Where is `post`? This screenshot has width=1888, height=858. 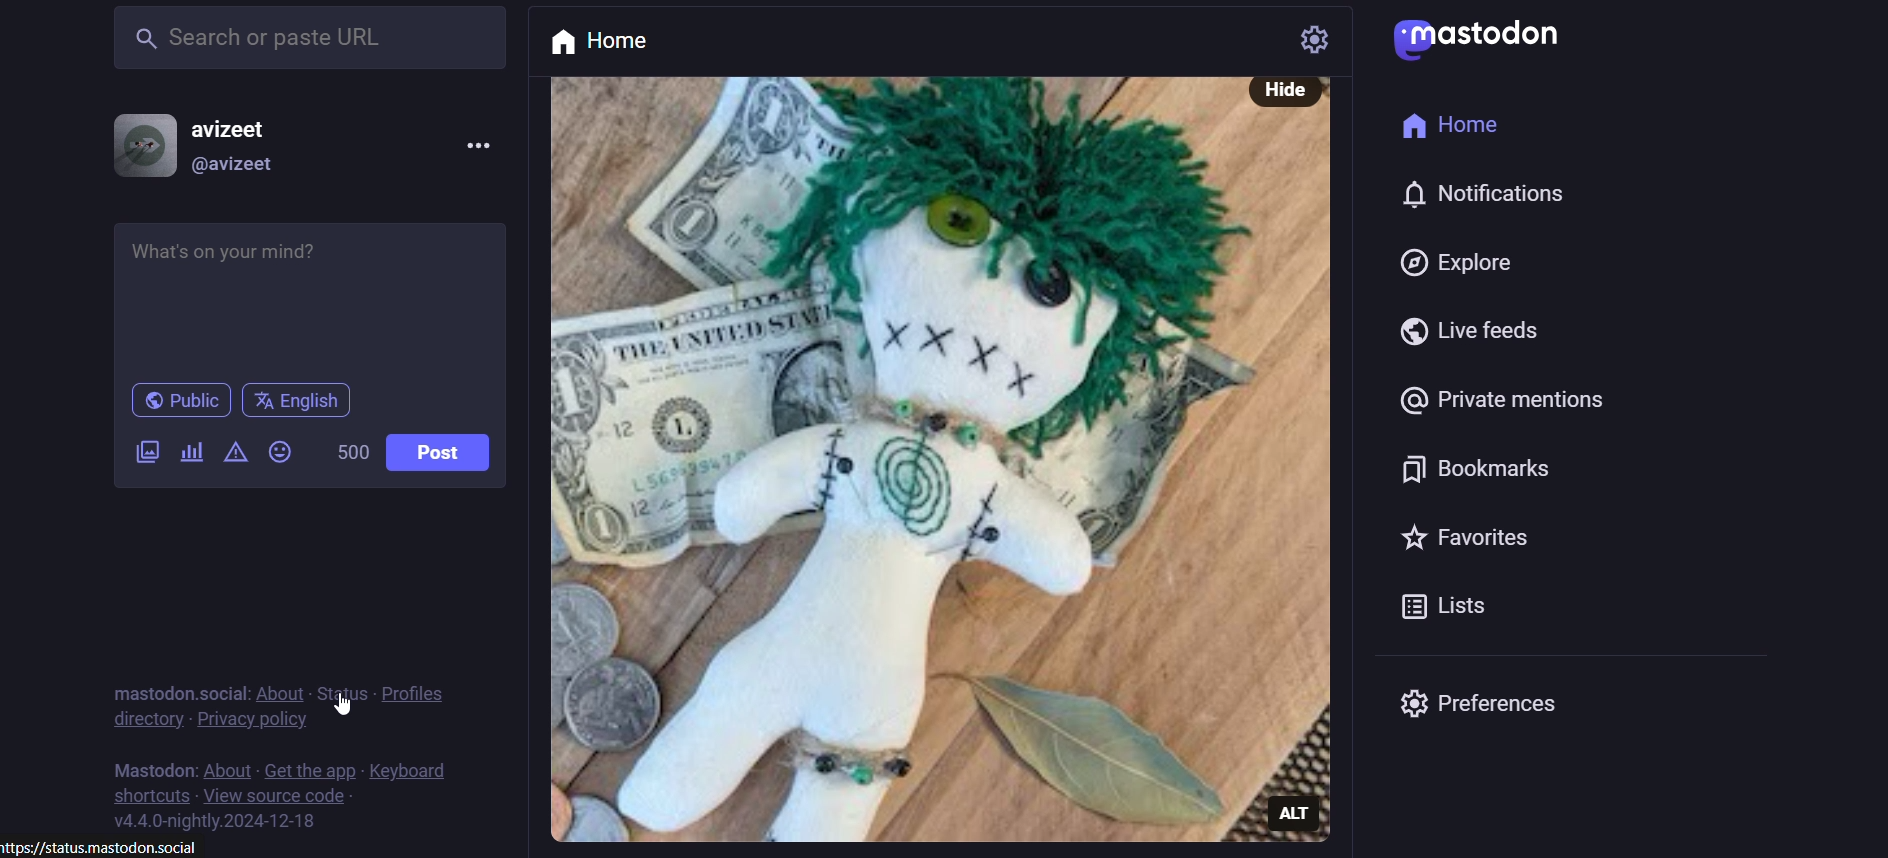 post is located at coordinates (439, 450).